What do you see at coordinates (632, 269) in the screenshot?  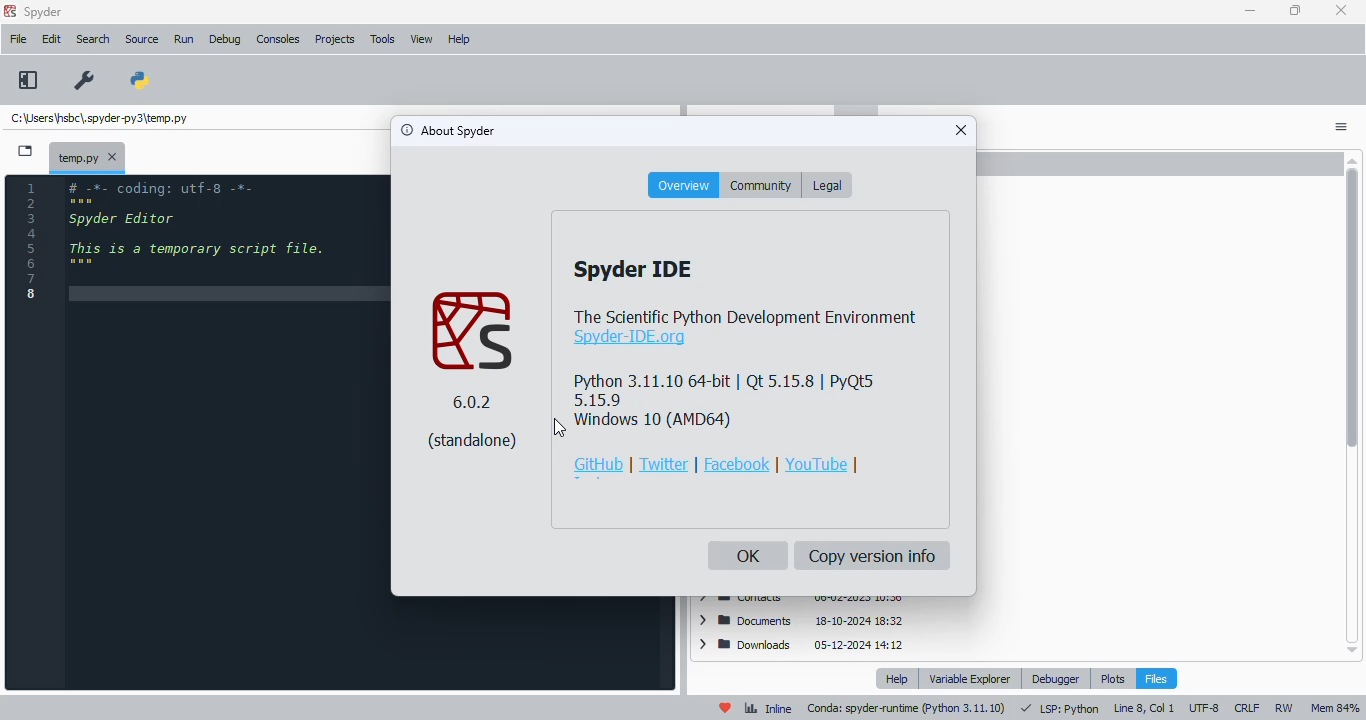 I see `spyder IDE` at bounding box center [632, 269].